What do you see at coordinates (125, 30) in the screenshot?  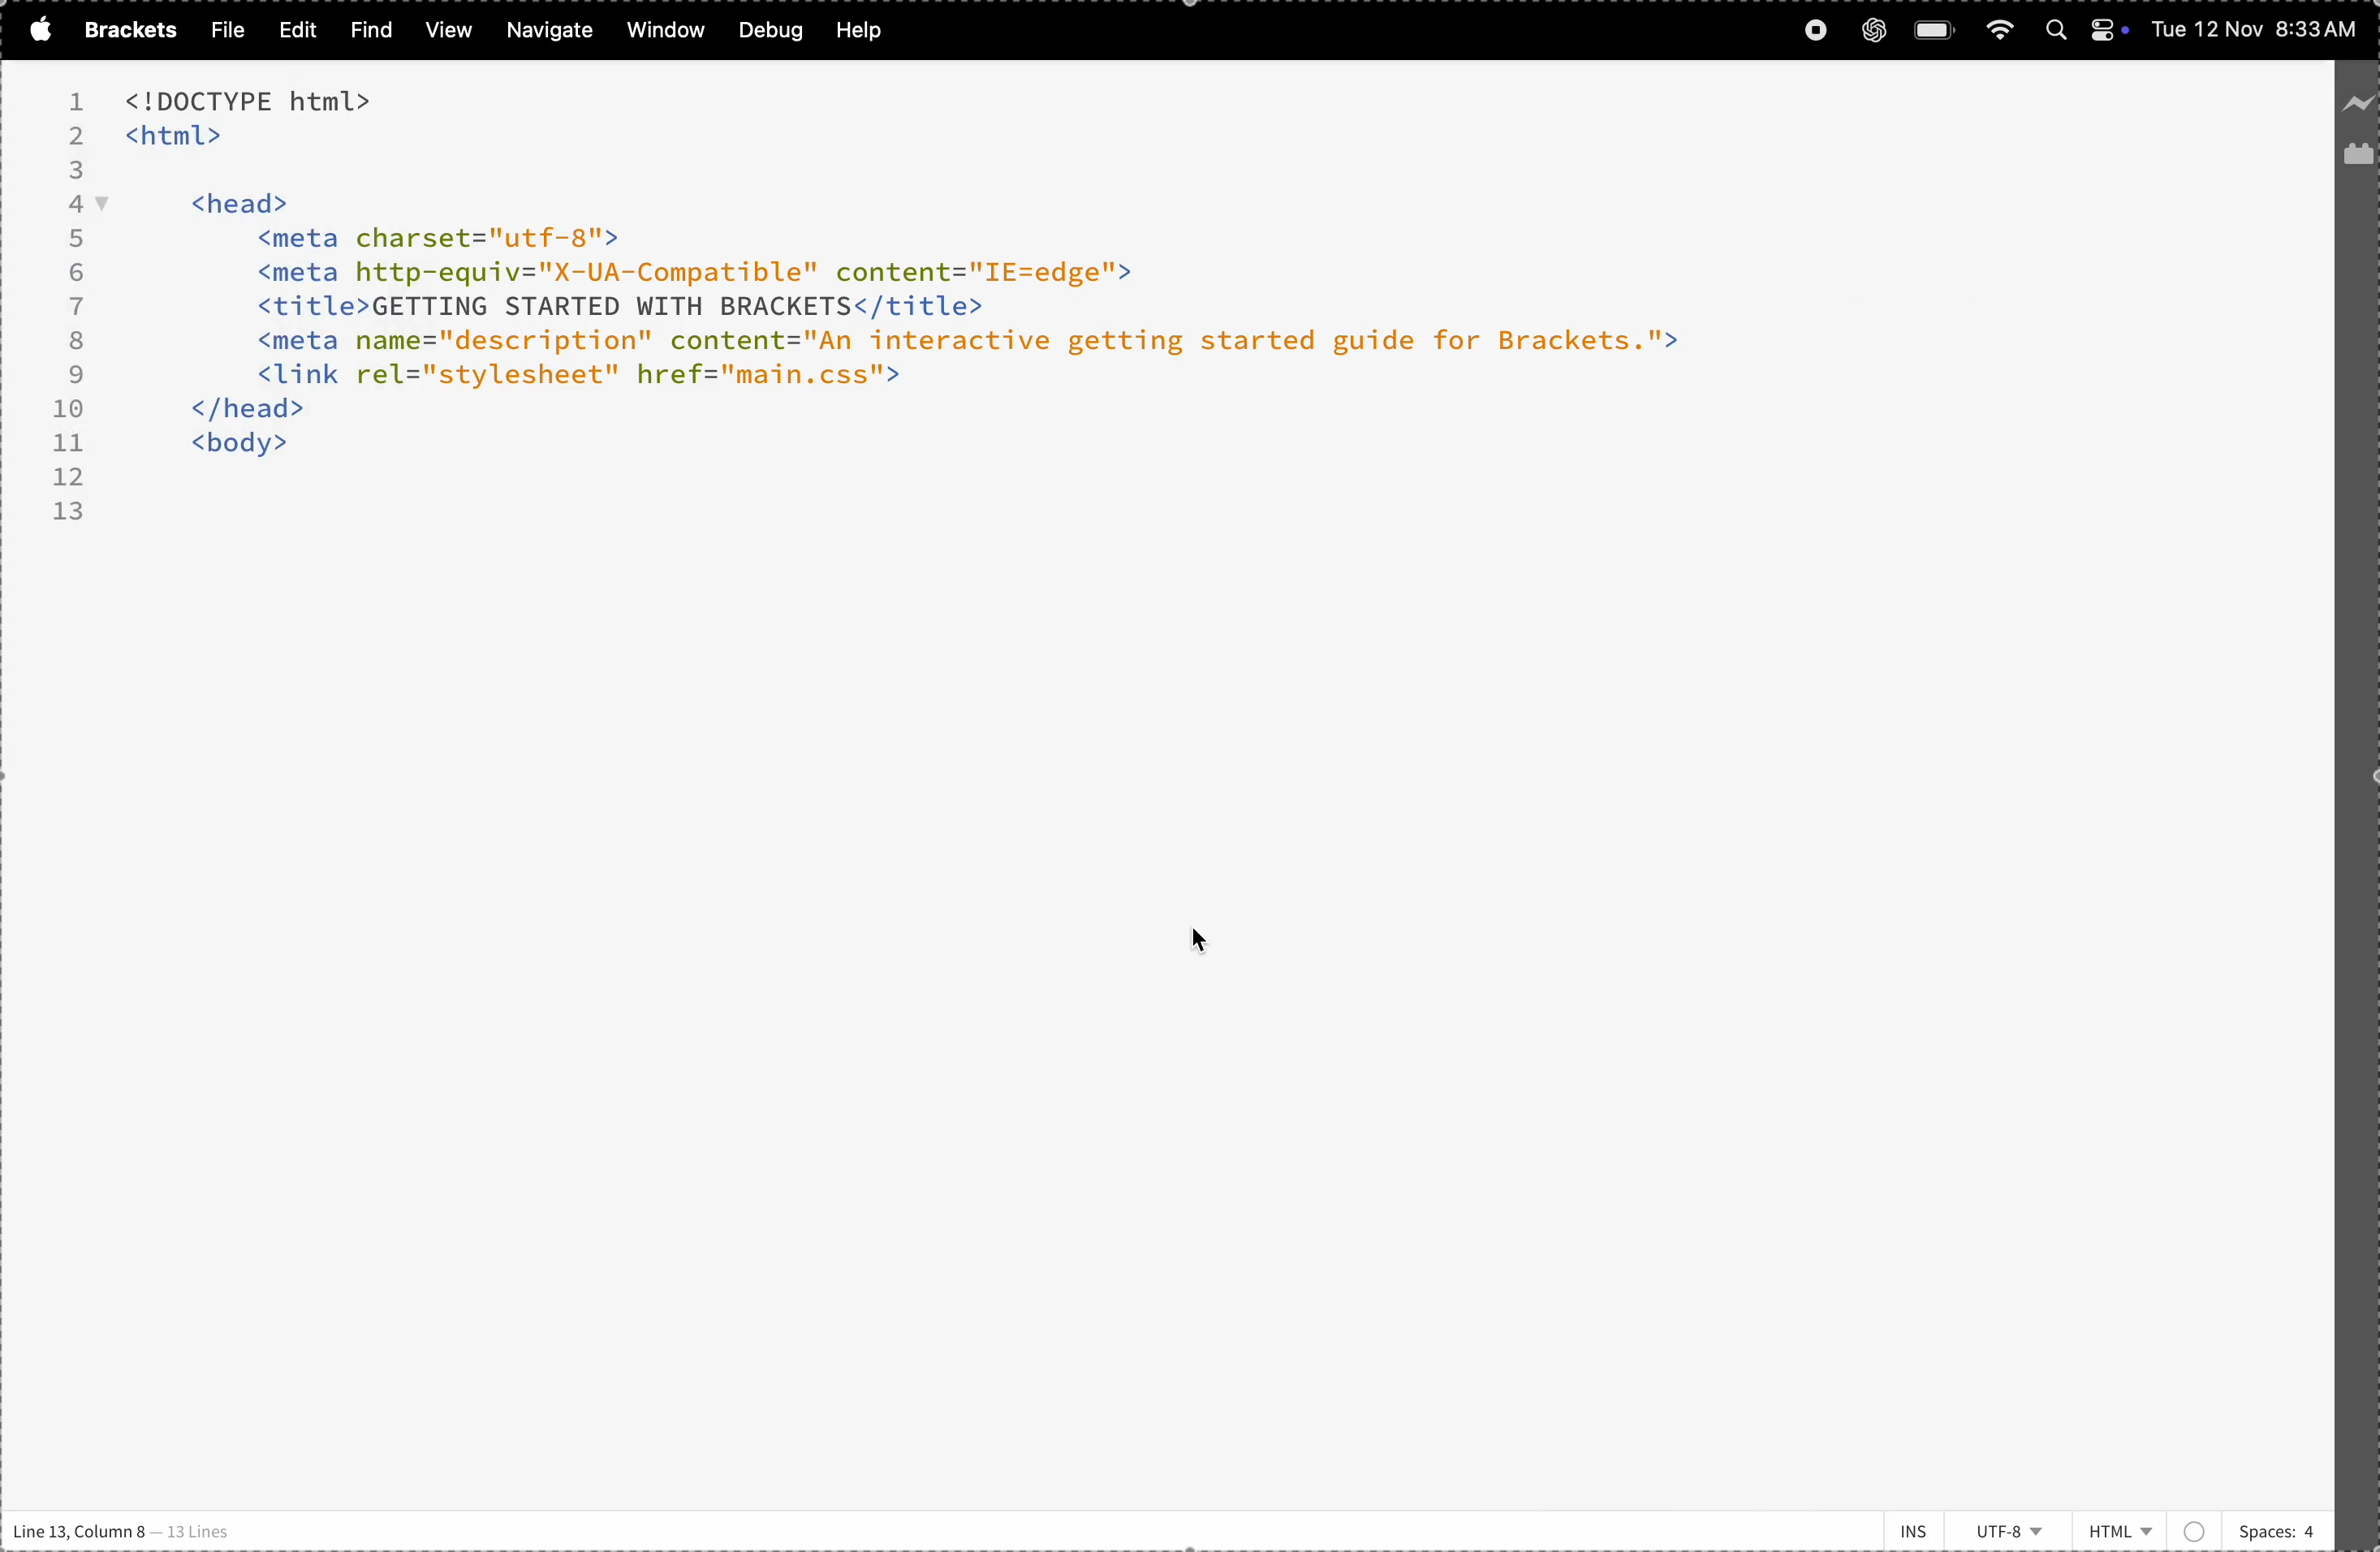 I see `brackets` at bounding box center [125, 30].